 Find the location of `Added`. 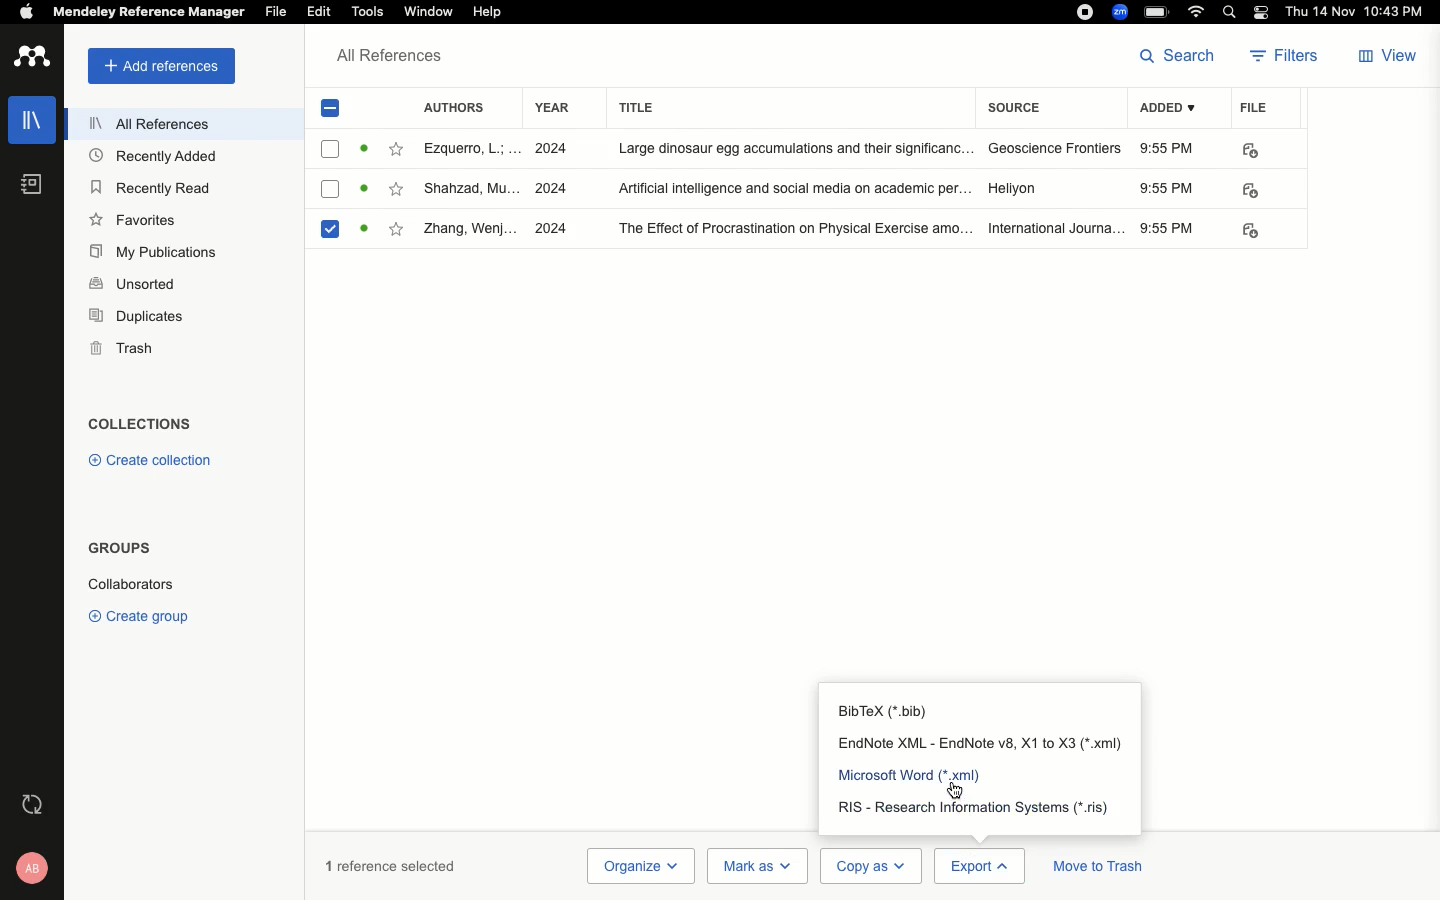

Added is located at coordinates (1173, 110).